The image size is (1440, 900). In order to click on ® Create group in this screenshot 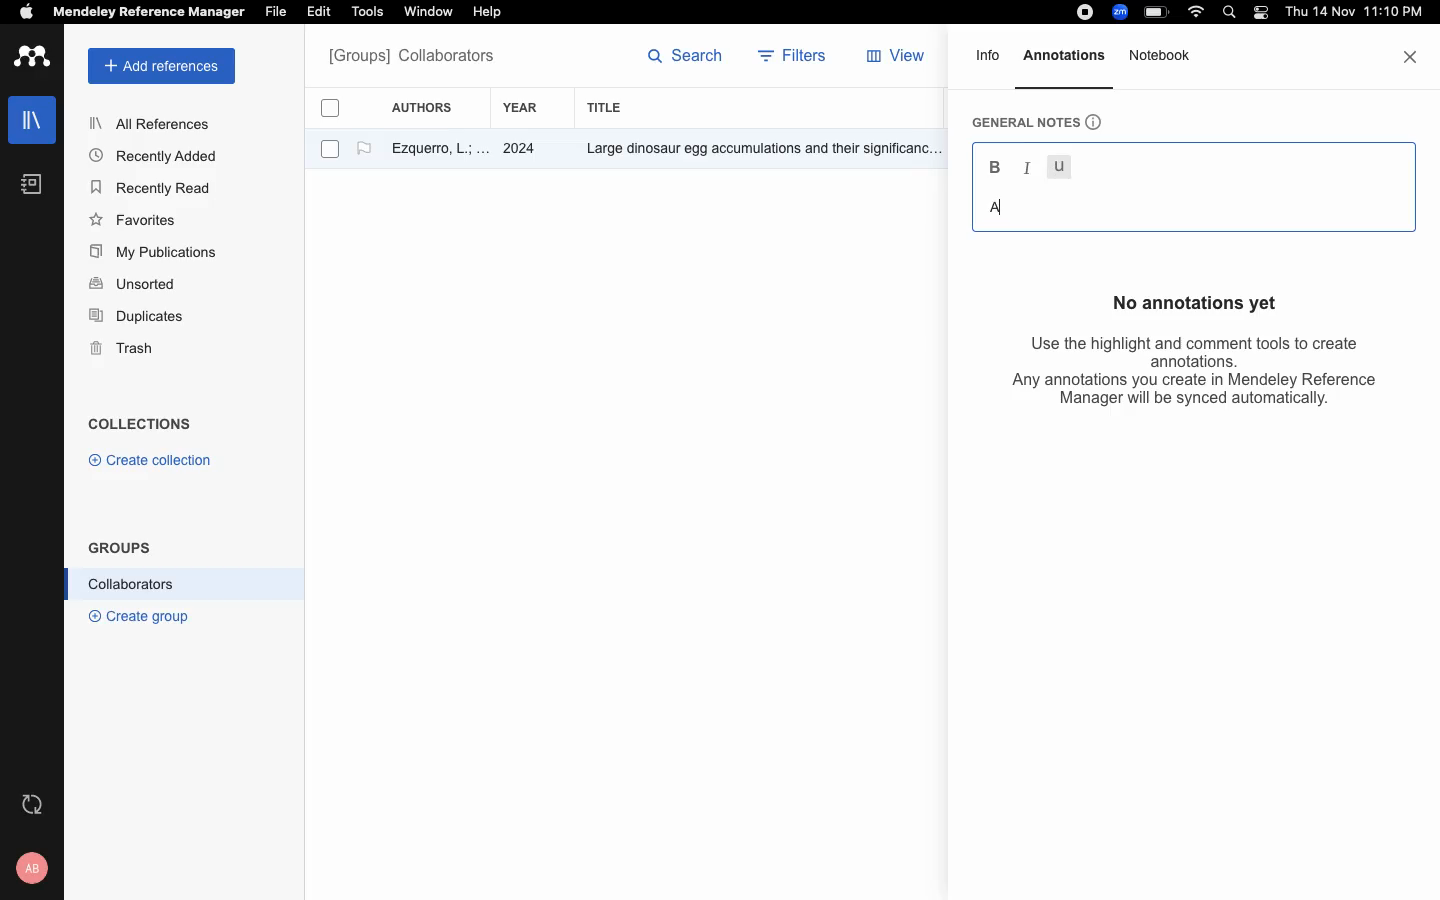, I will do `click(135, 615)`.